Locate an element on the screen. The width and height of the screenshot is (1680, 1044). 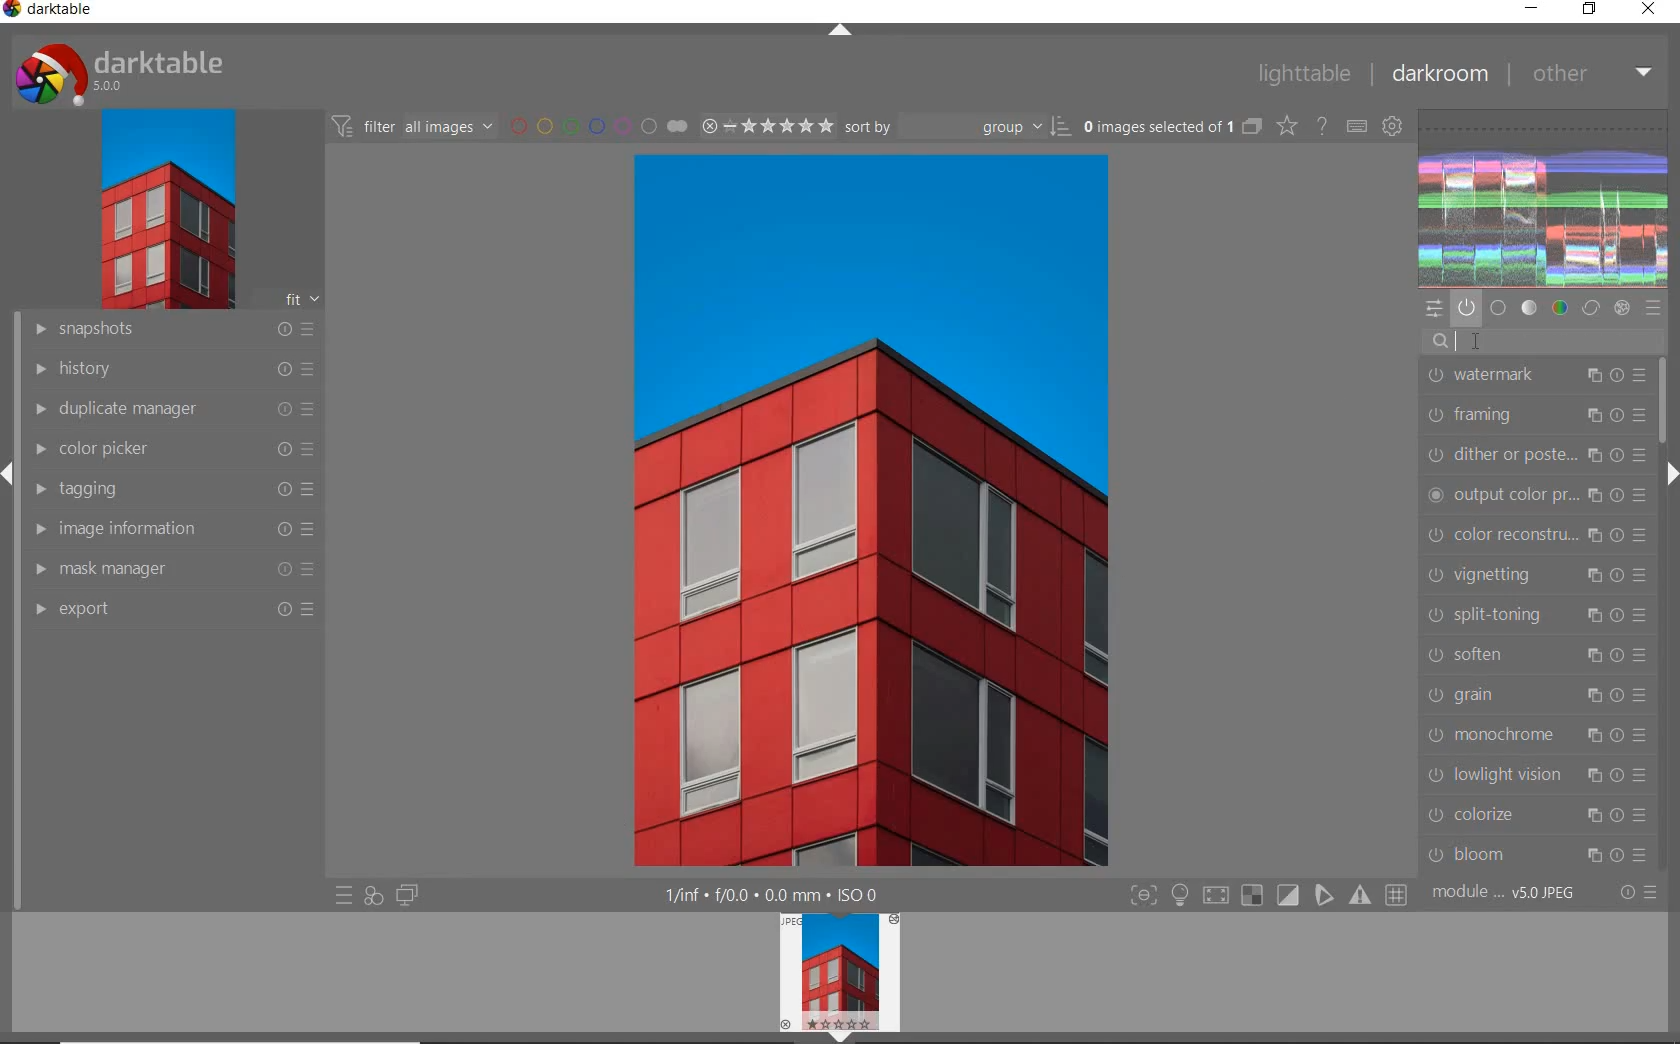
soften is located at coordinates (1538, 657).